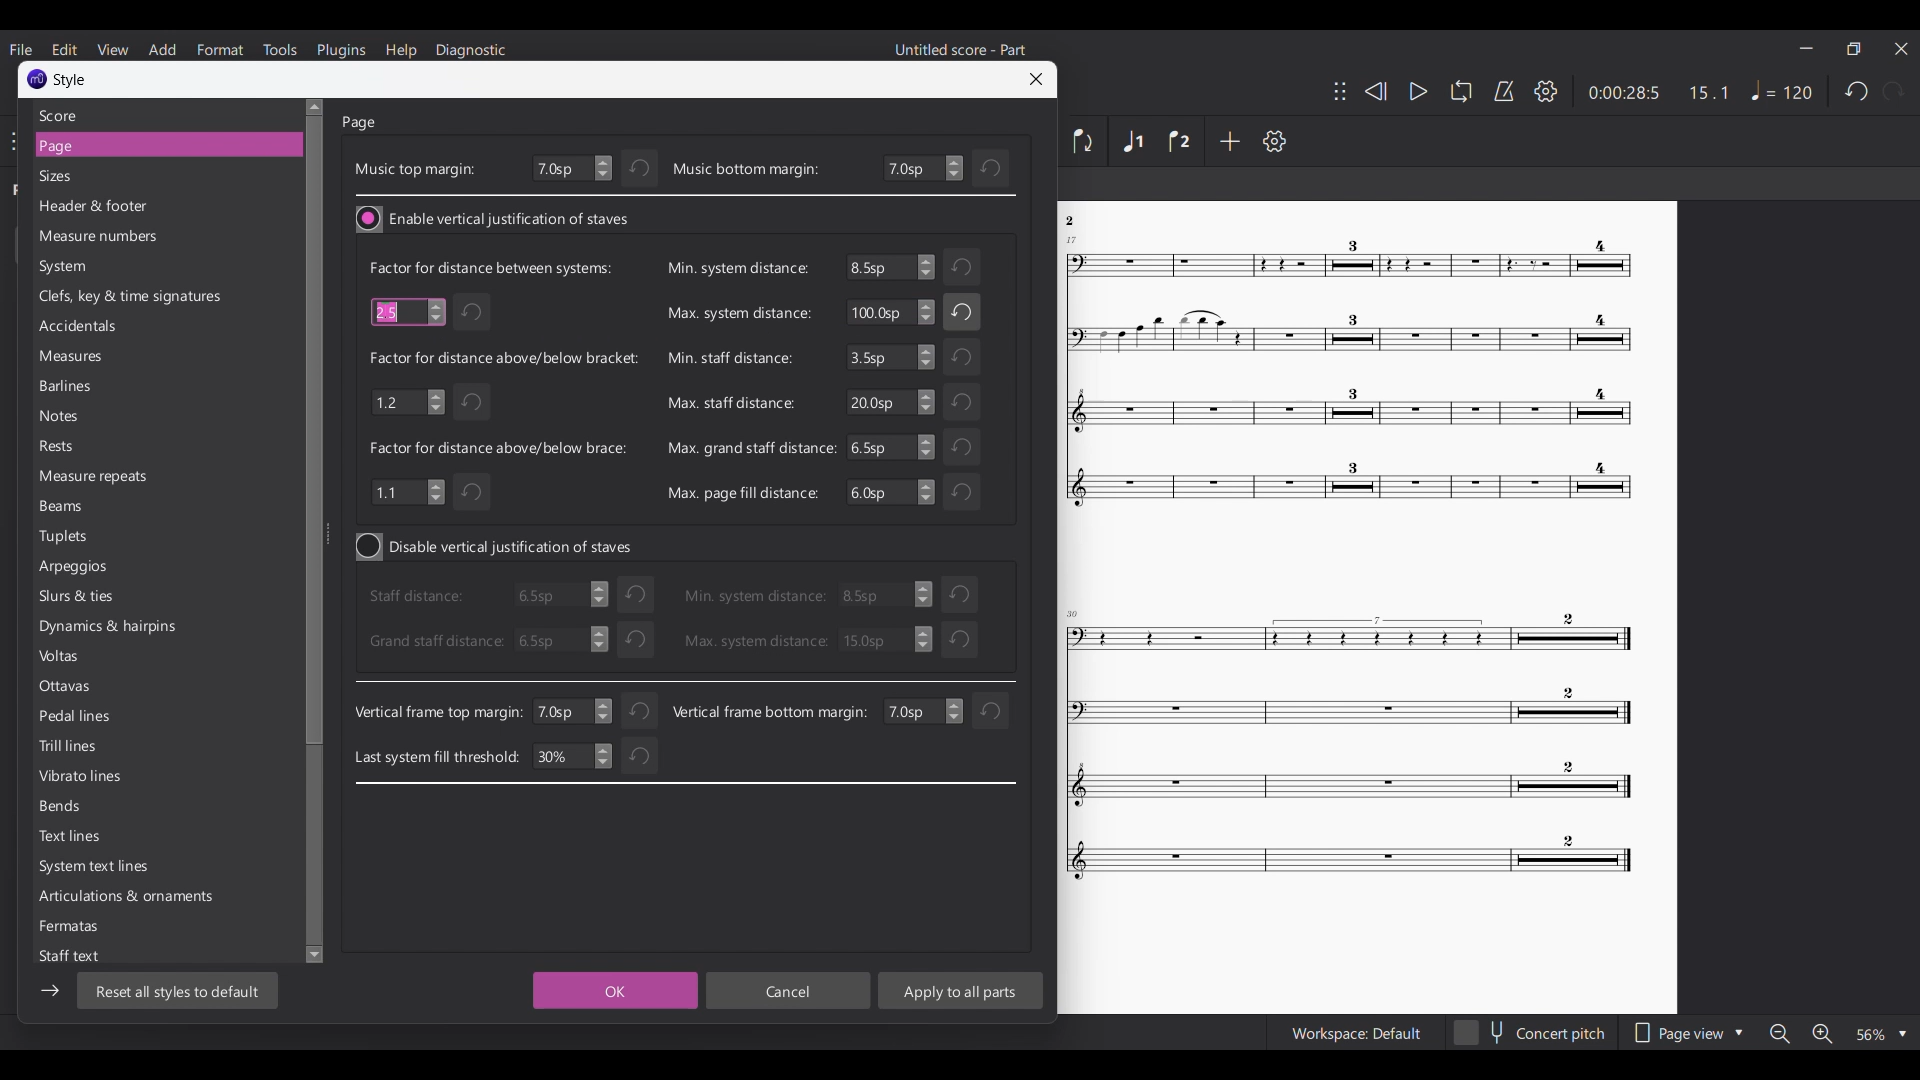  Describe the element at coordinates (1687, 1033) in the screenshot. I see `Page view options` at that location.